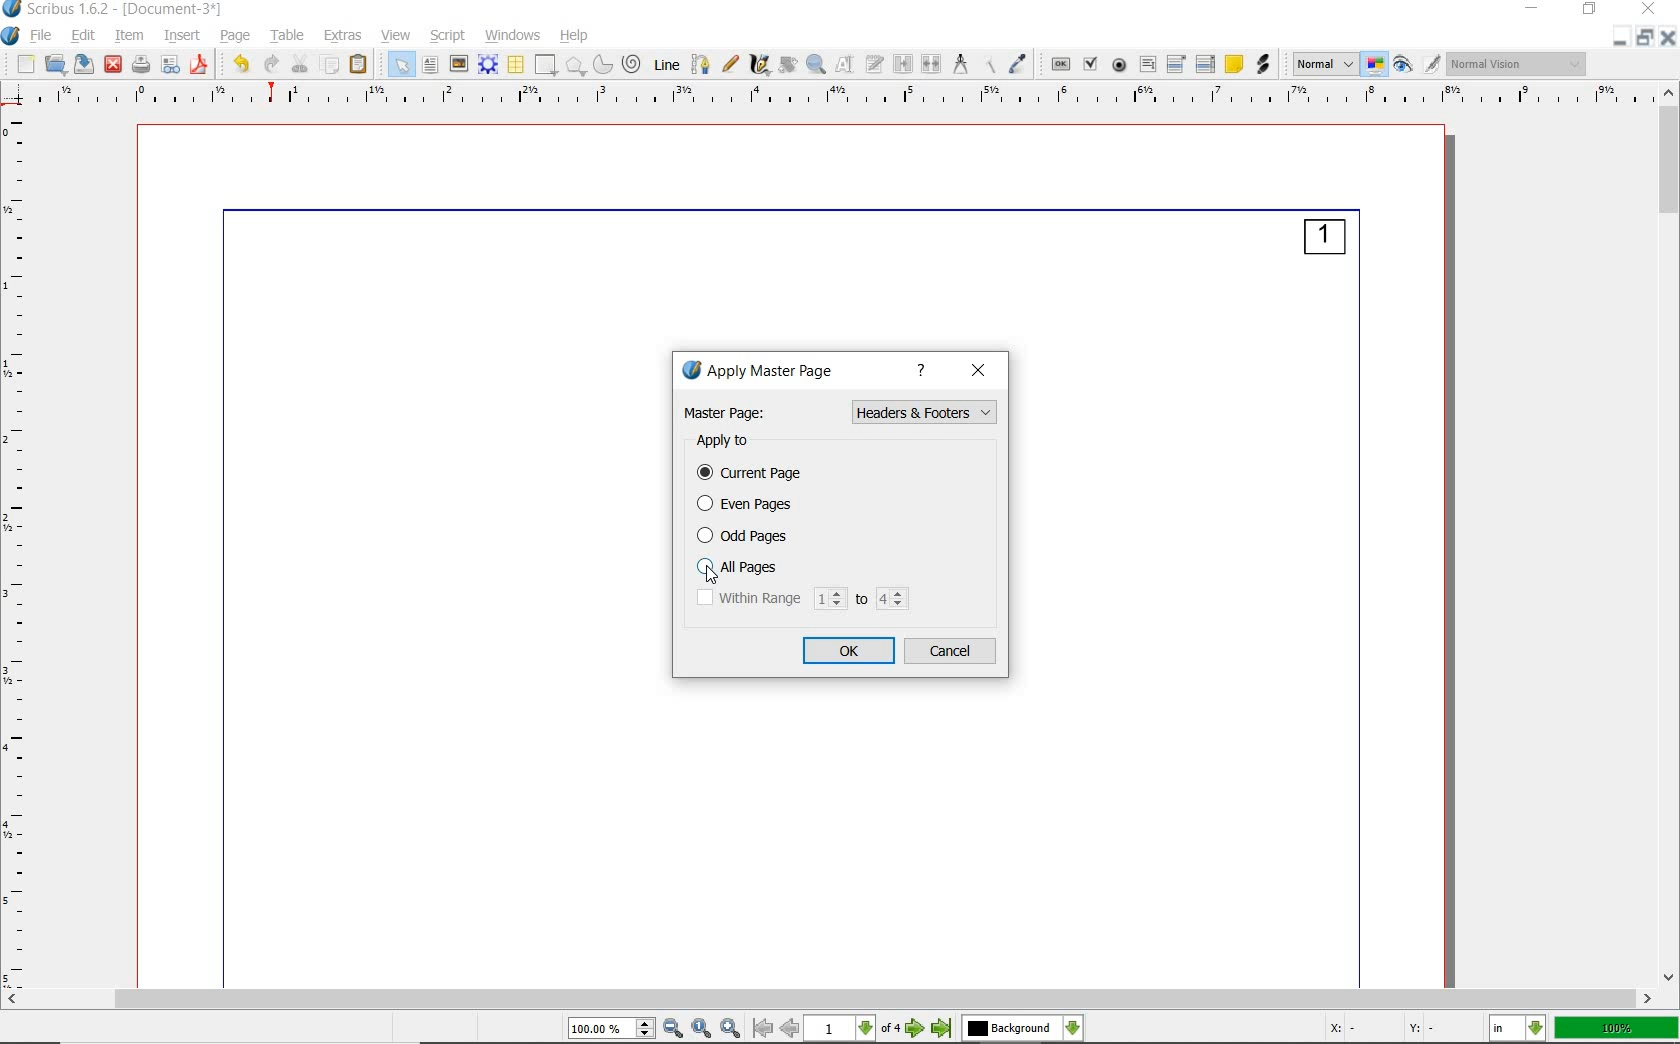  I want to click on rotate item, so click(786, 65).